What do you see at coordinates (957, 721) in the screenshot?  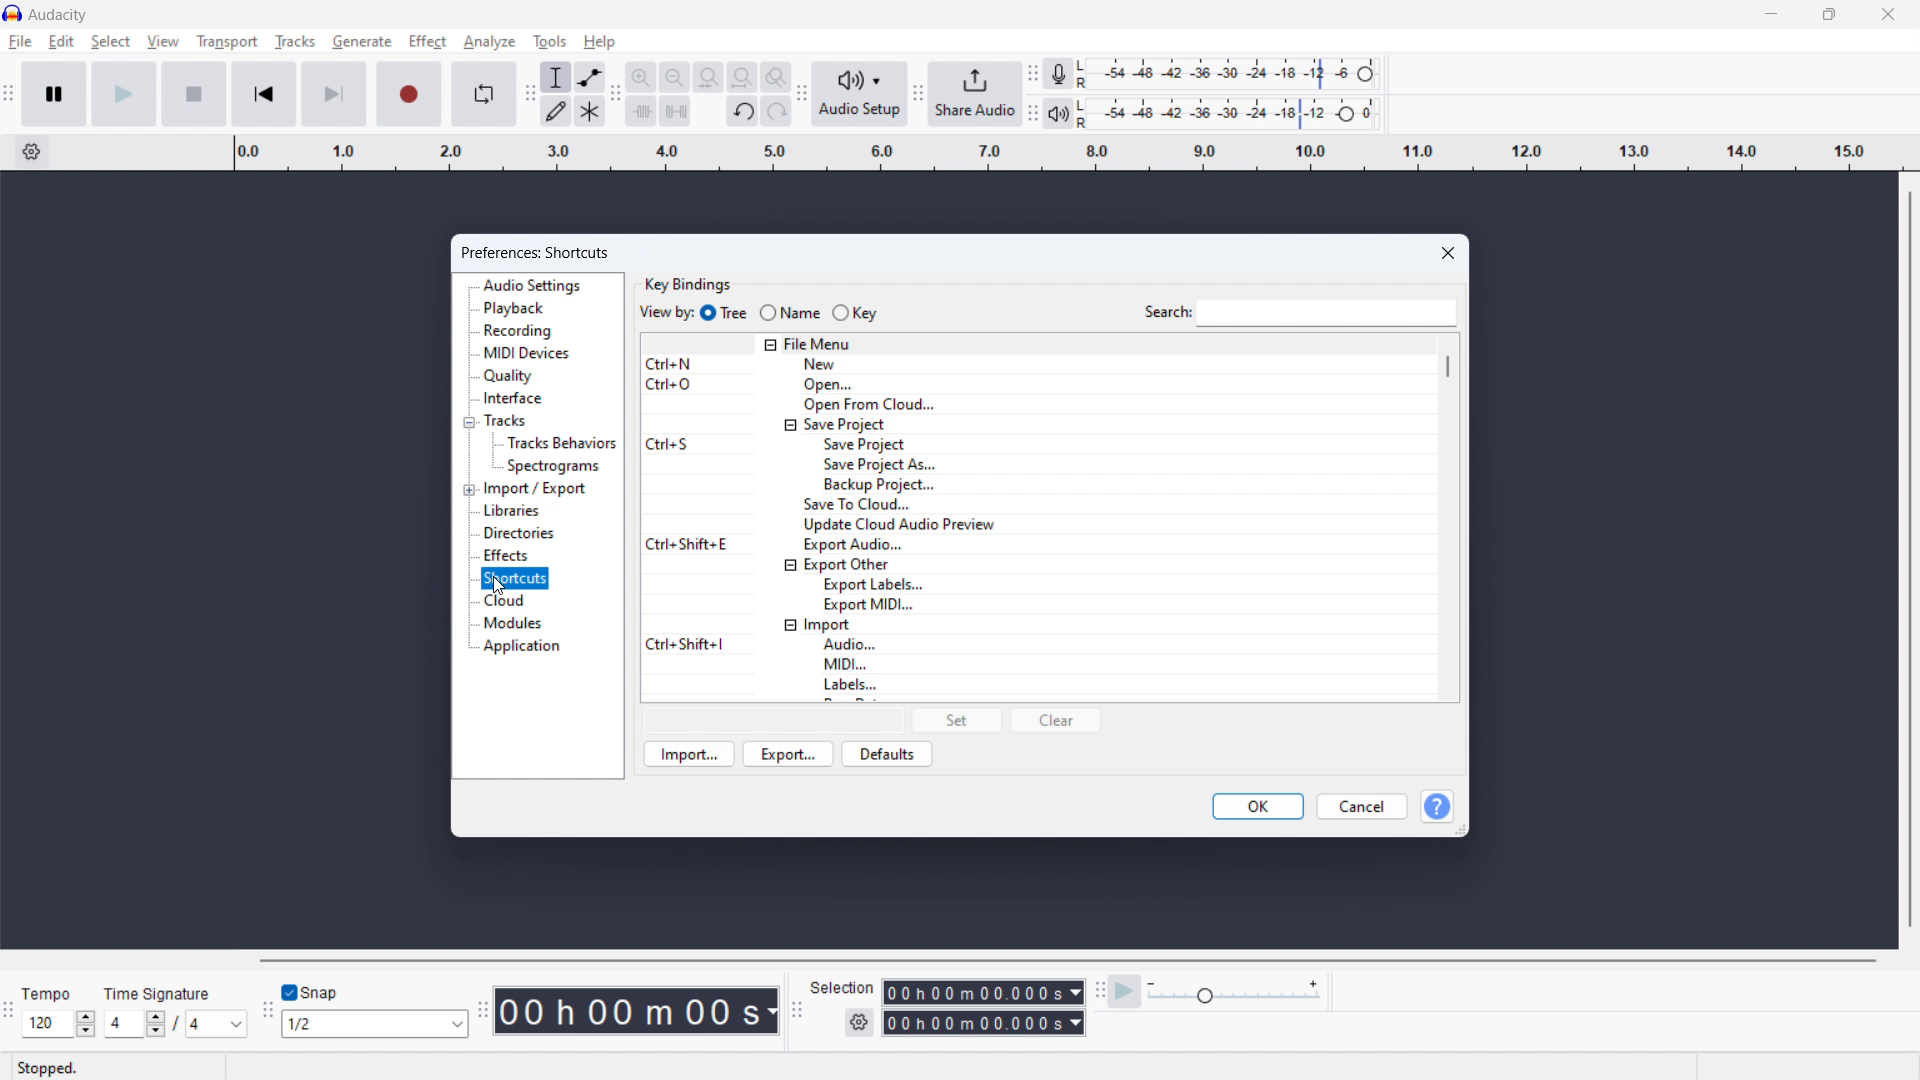 I see `set` at bounding box center [957, 721].